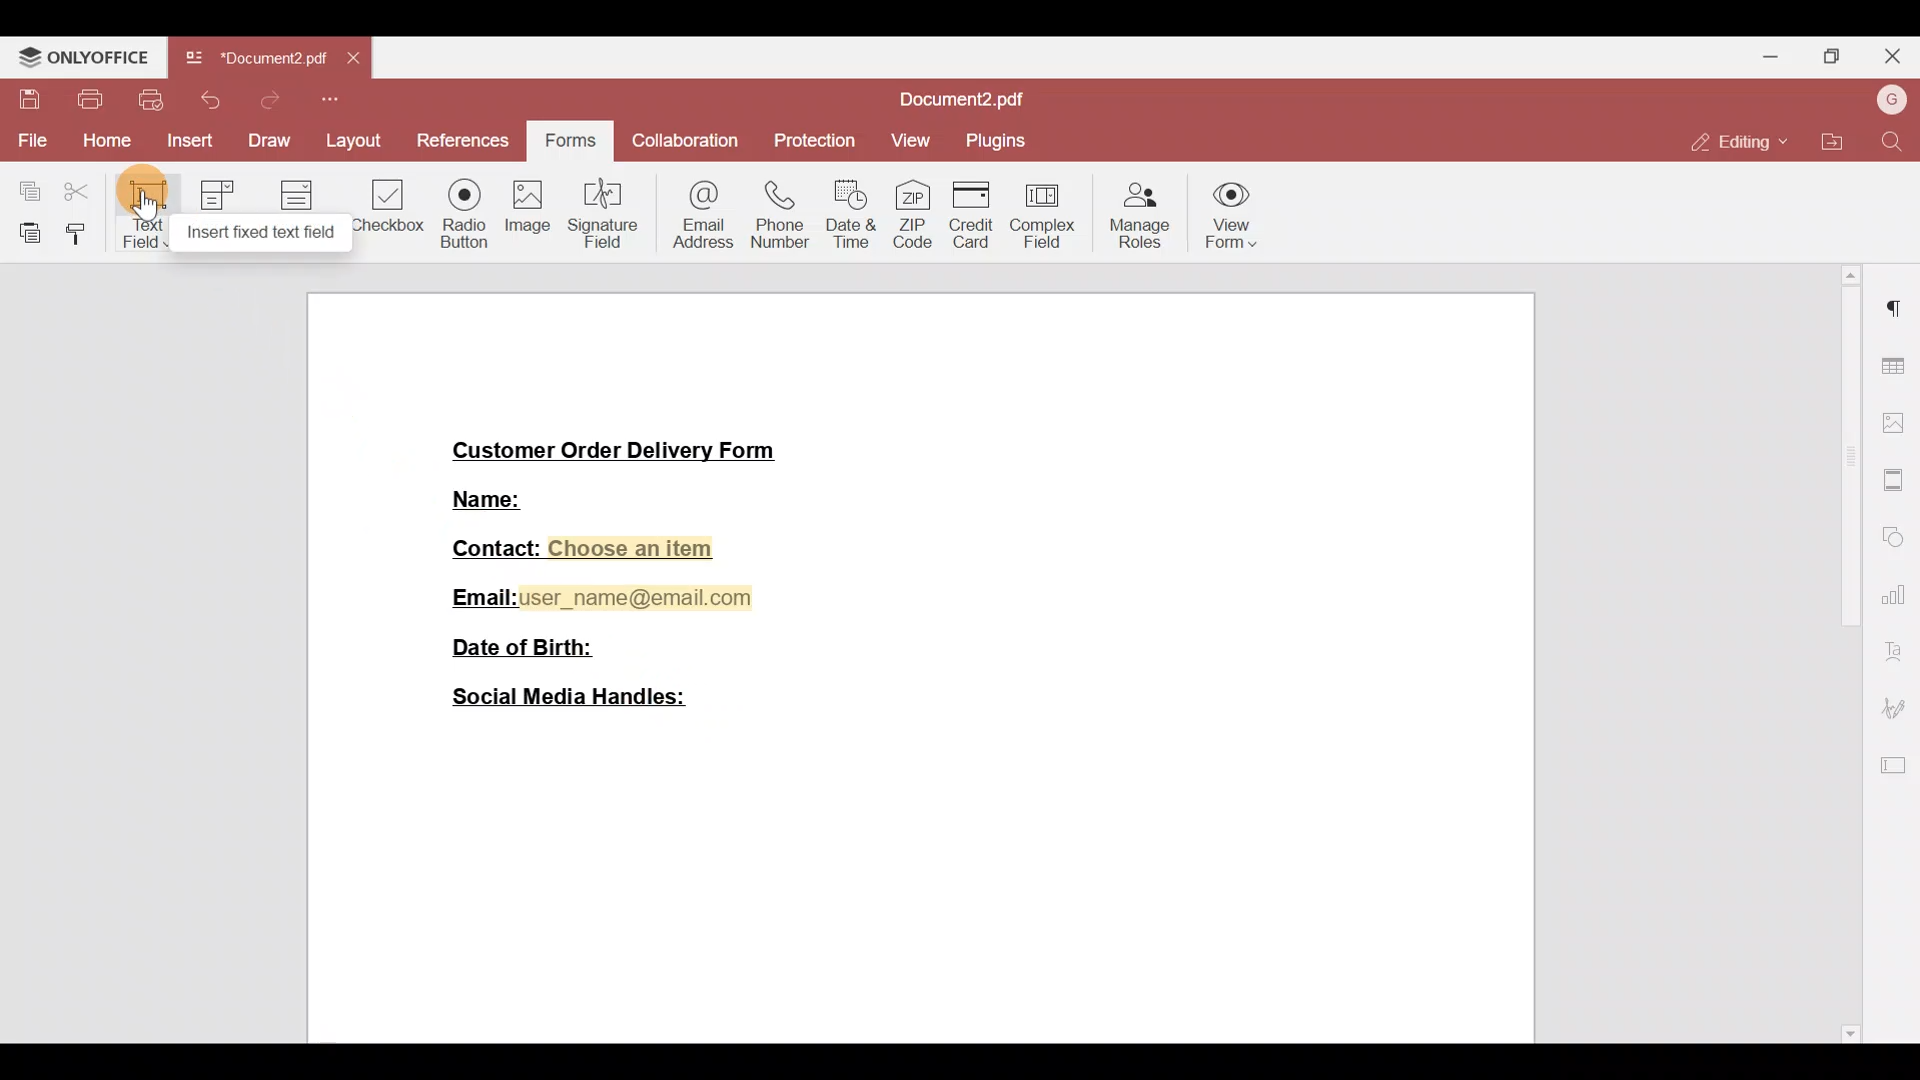 This screenshot has height=1080, width=1920. What do you see at coordinates (144, 207) in the screenshot?
I see `Cursor` at bounding box center [144, 207].